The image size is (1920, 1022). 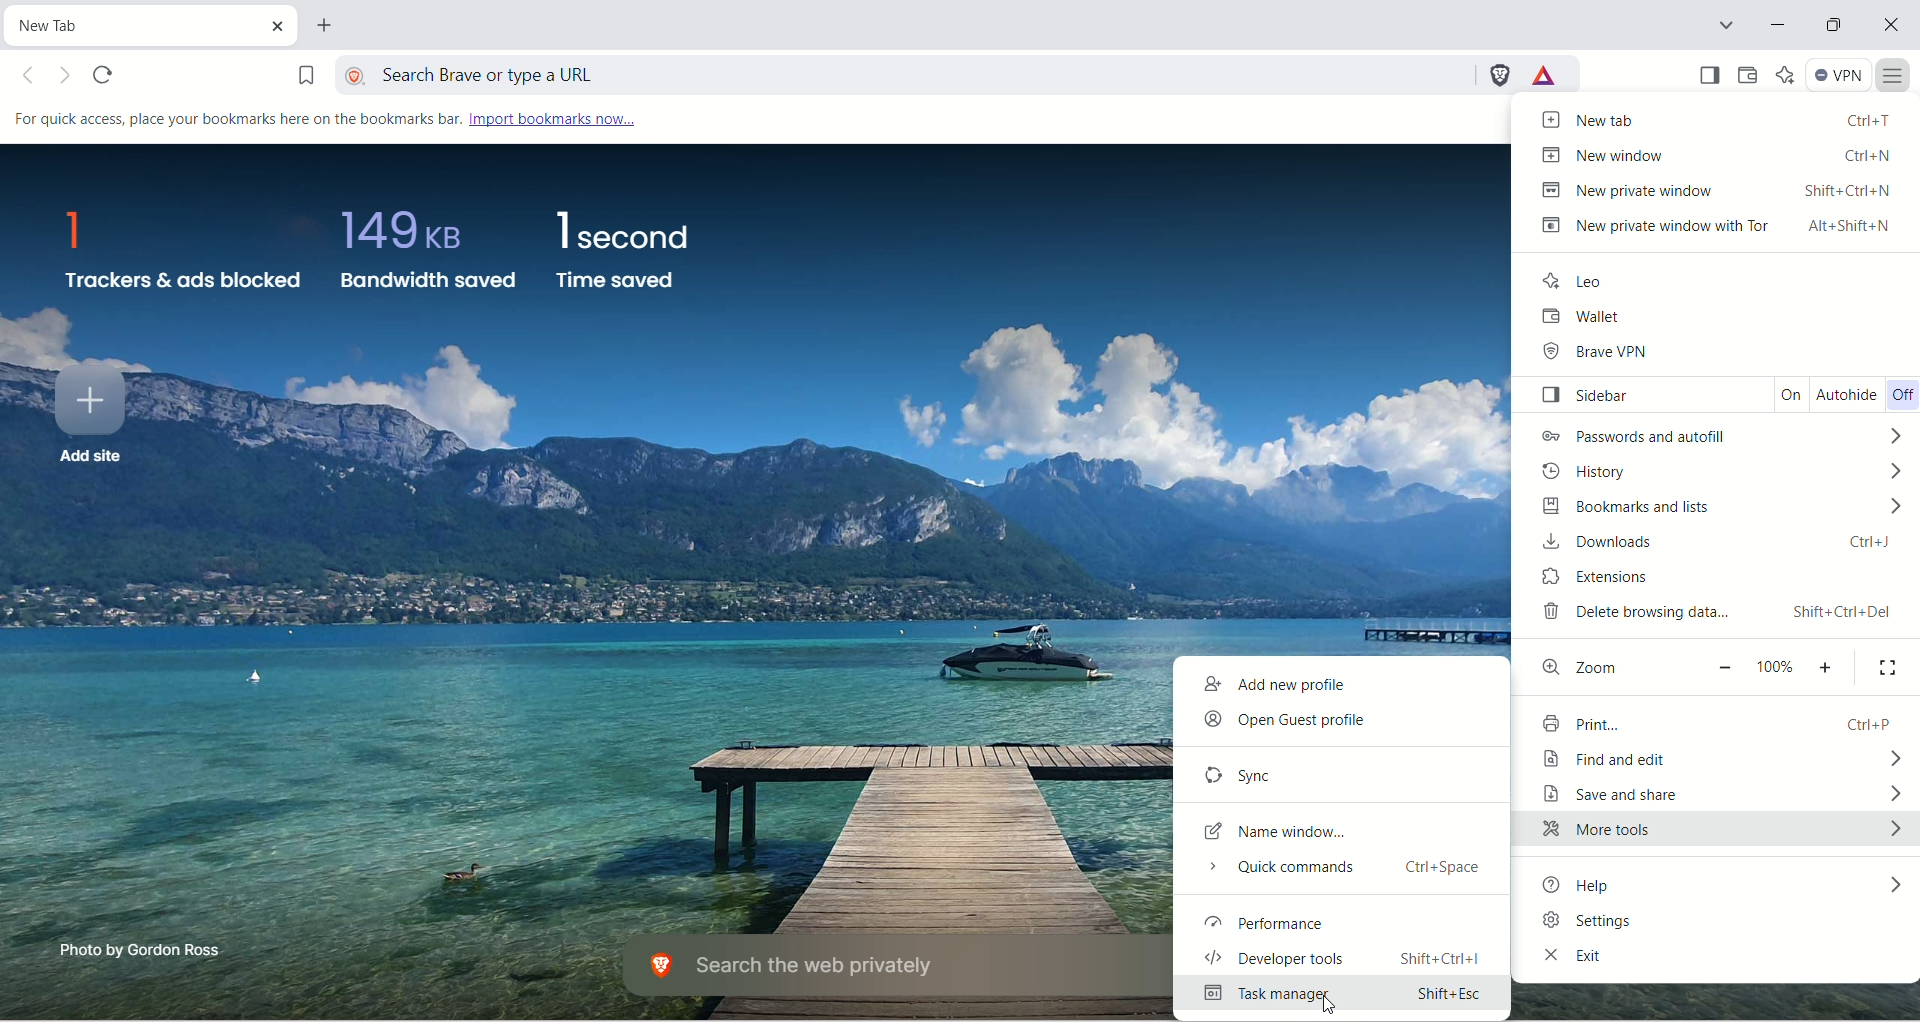 I want to click on Photo by Gordon Ross, so click(x=145, y=950).